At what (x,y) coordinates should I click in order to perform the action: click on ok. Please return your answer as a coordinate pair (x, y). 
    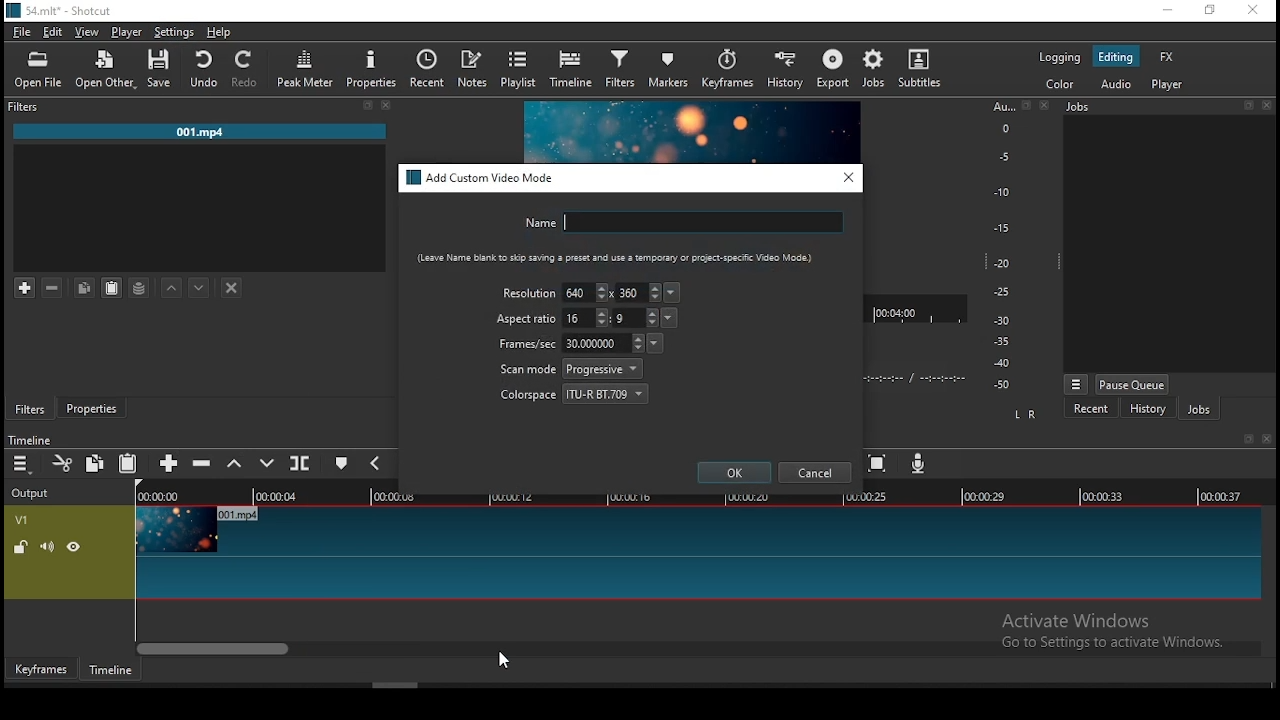
    Looking at the image, I should click on (735, 472).